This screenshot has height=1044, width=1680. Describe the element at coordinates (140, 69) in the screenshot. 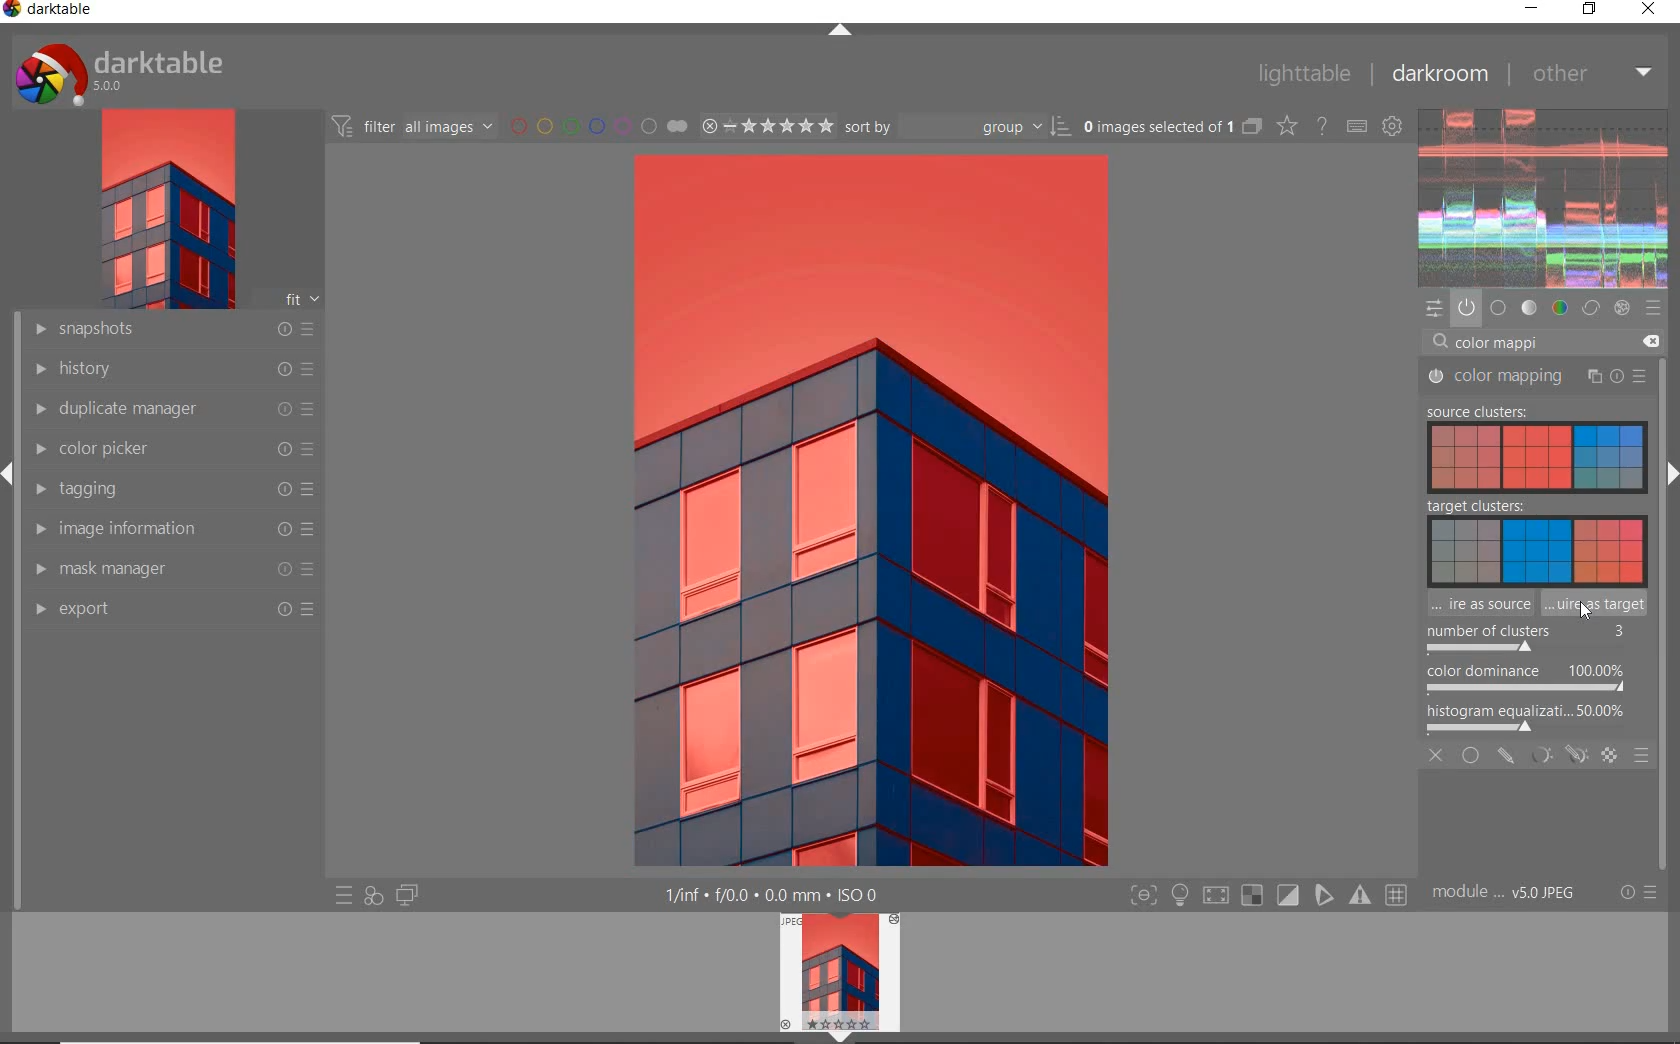

I see `darktable` at that location.